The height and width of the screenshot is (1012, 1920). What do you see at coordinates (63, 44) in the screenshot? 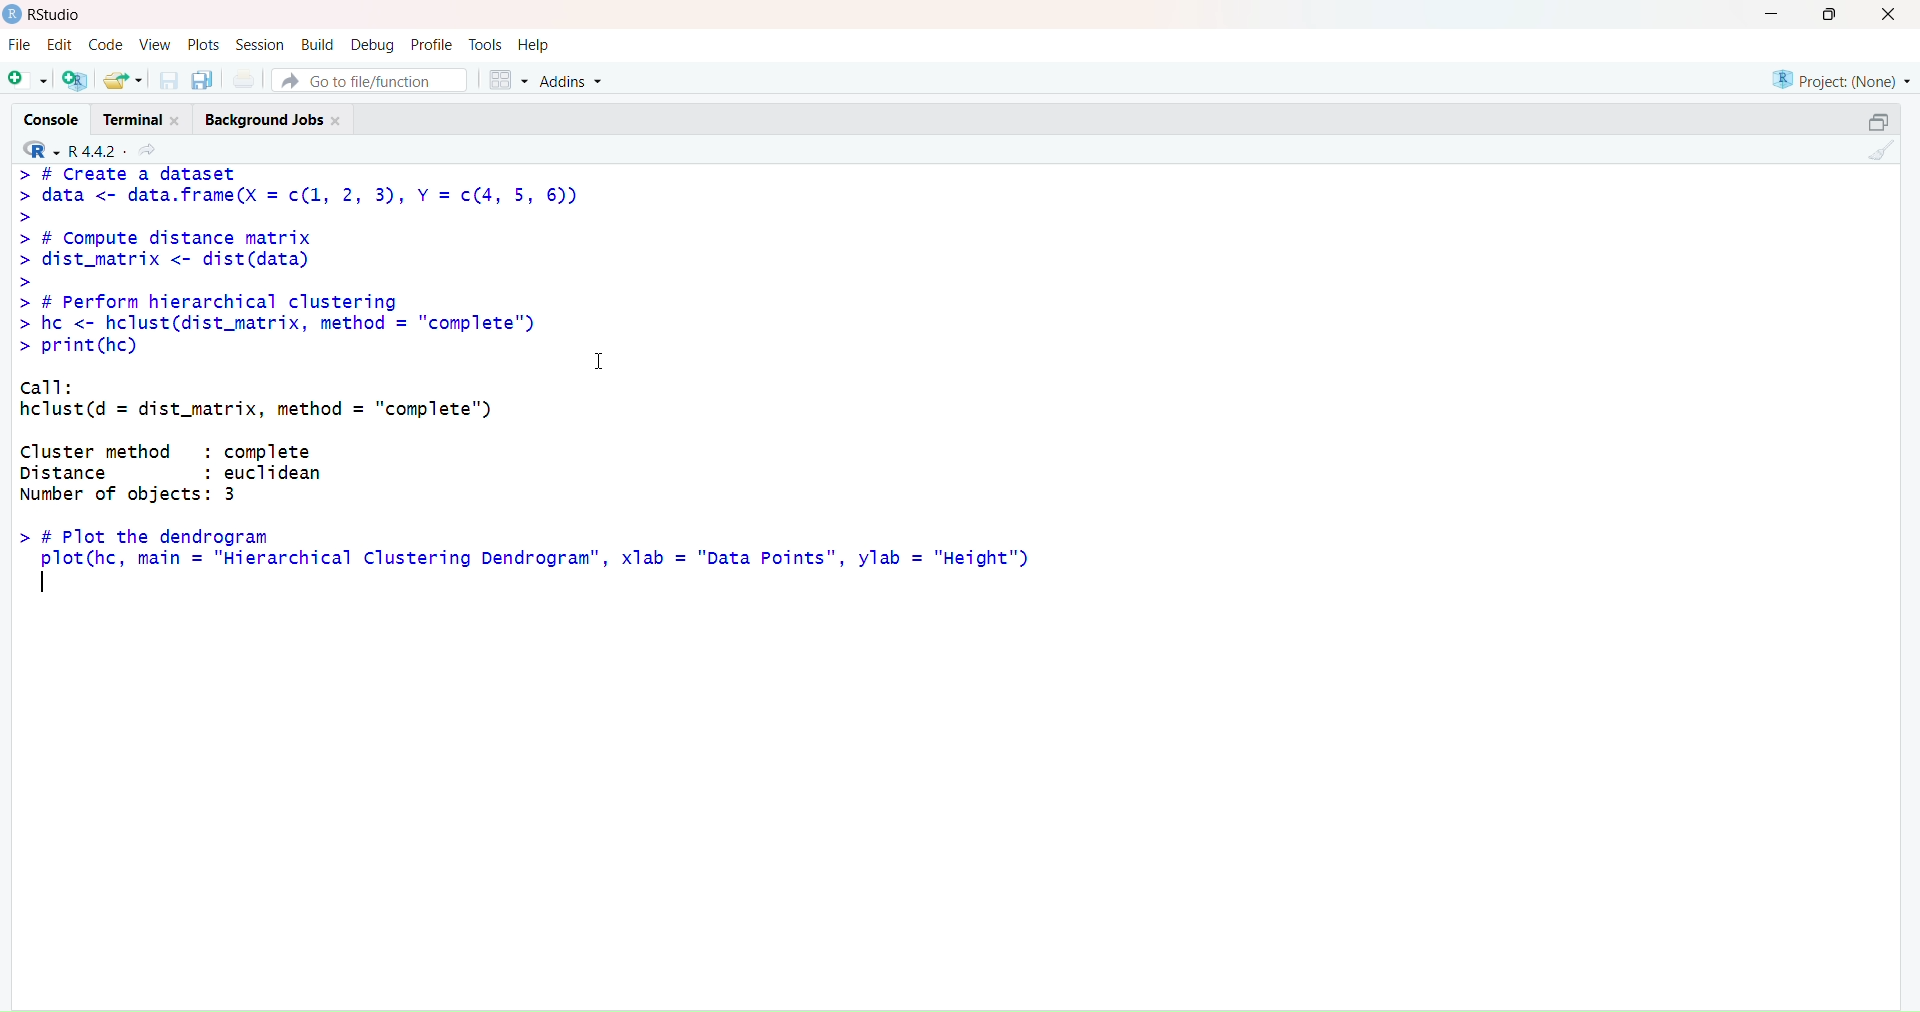
I see `Edit` at bounding box center [63, 44].